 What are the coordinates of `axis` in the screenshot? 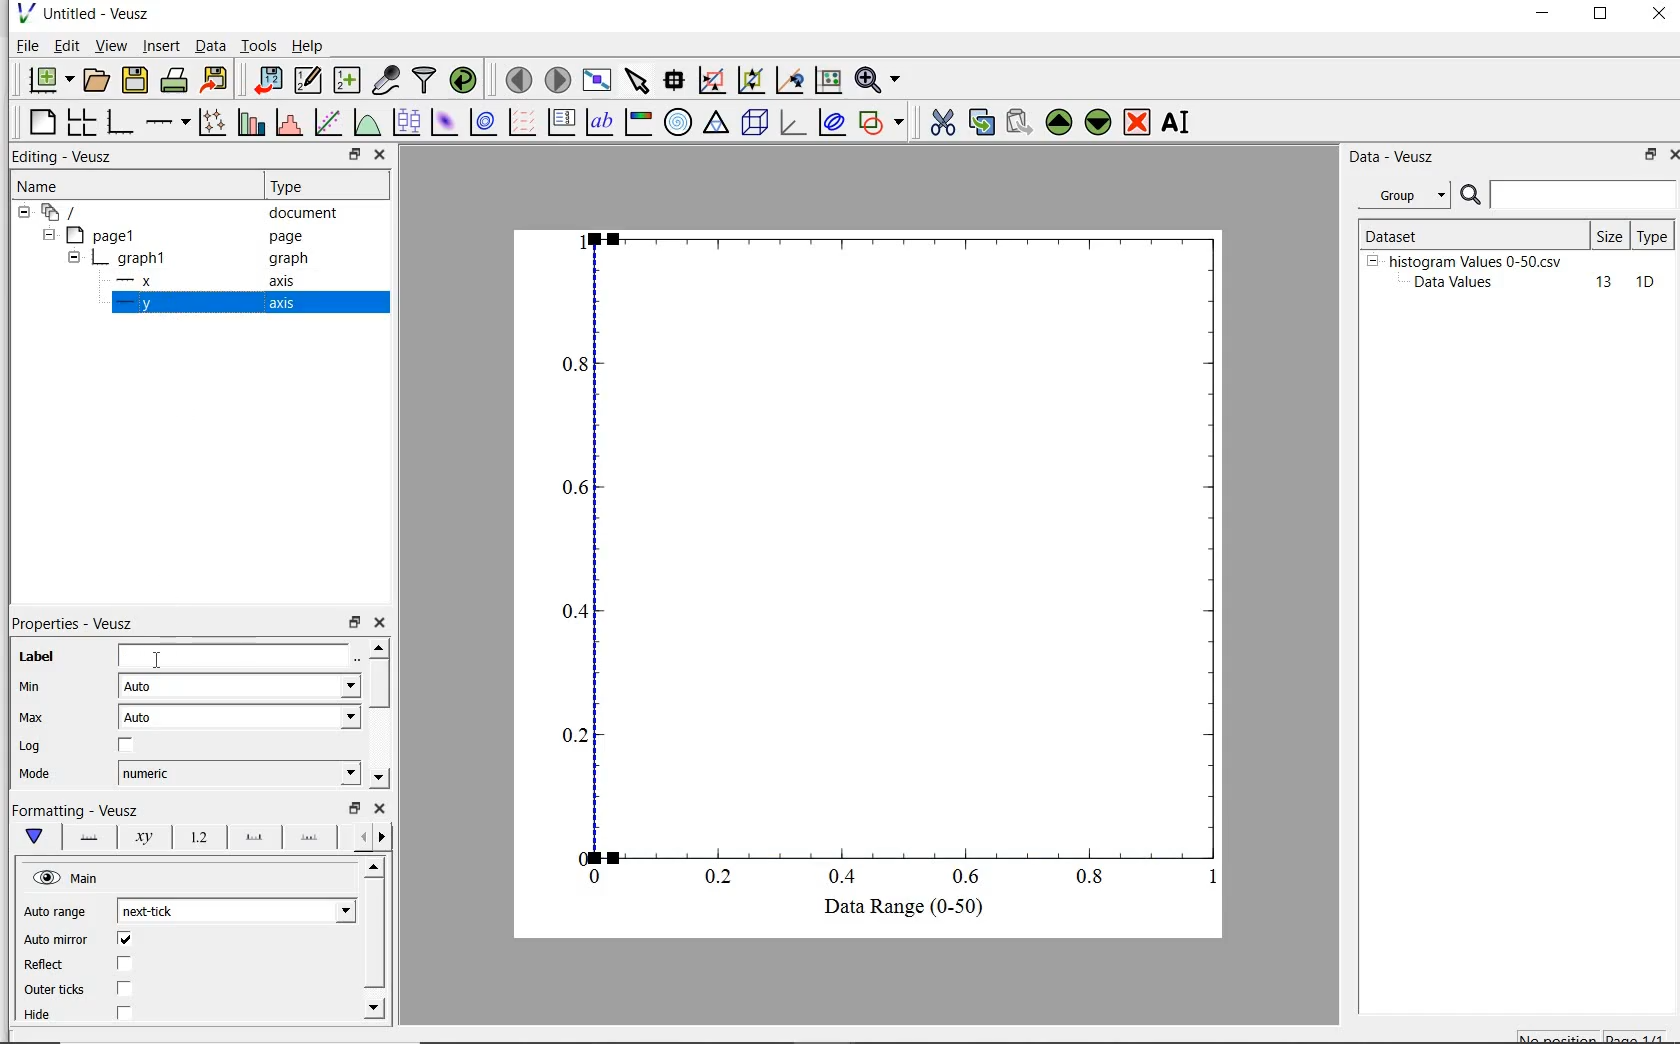 It's located at (290, 281).